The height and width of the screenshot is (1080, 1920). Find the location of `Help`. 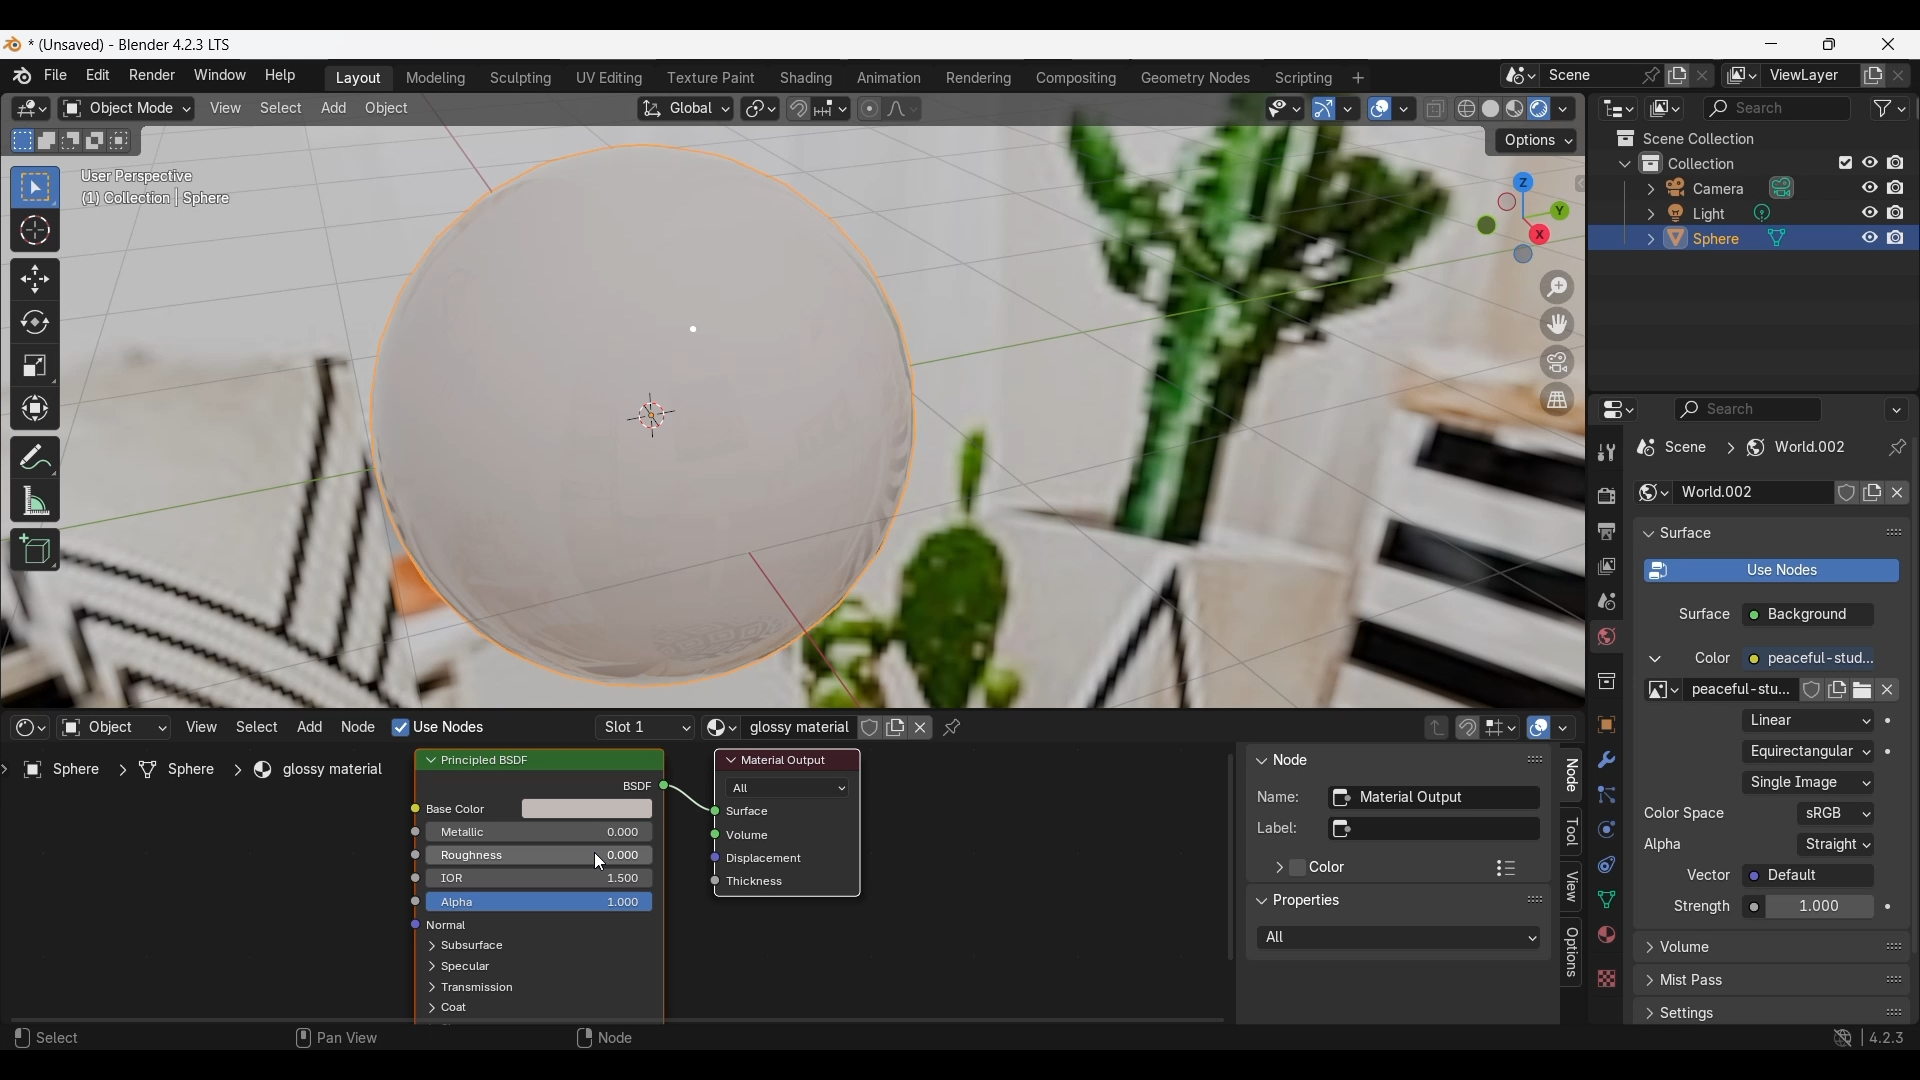

Help is located at coordinates (281, 76).